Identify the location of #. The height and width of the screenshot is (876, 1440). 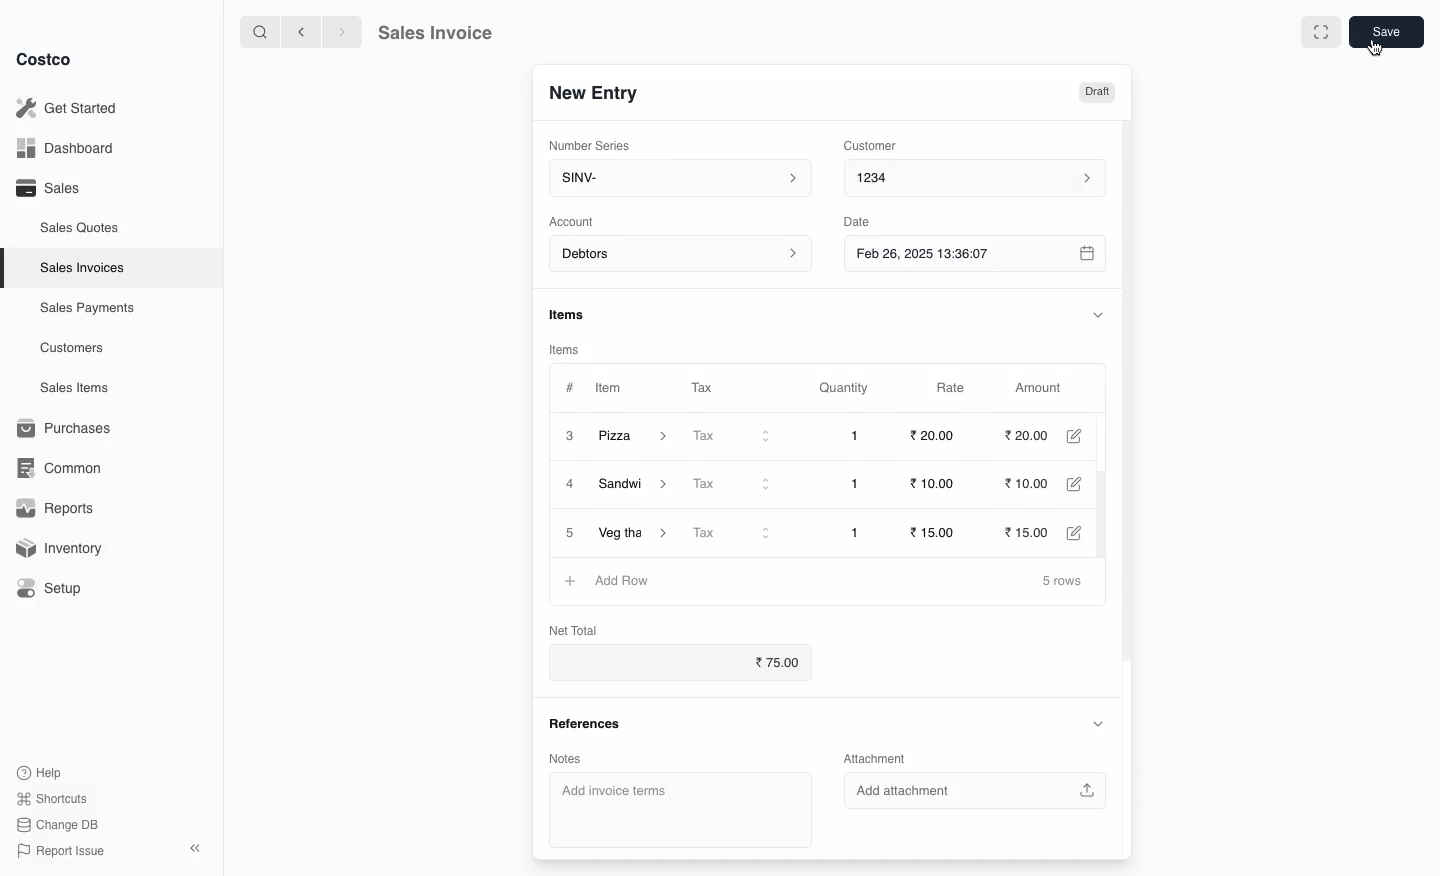
(570, 386).